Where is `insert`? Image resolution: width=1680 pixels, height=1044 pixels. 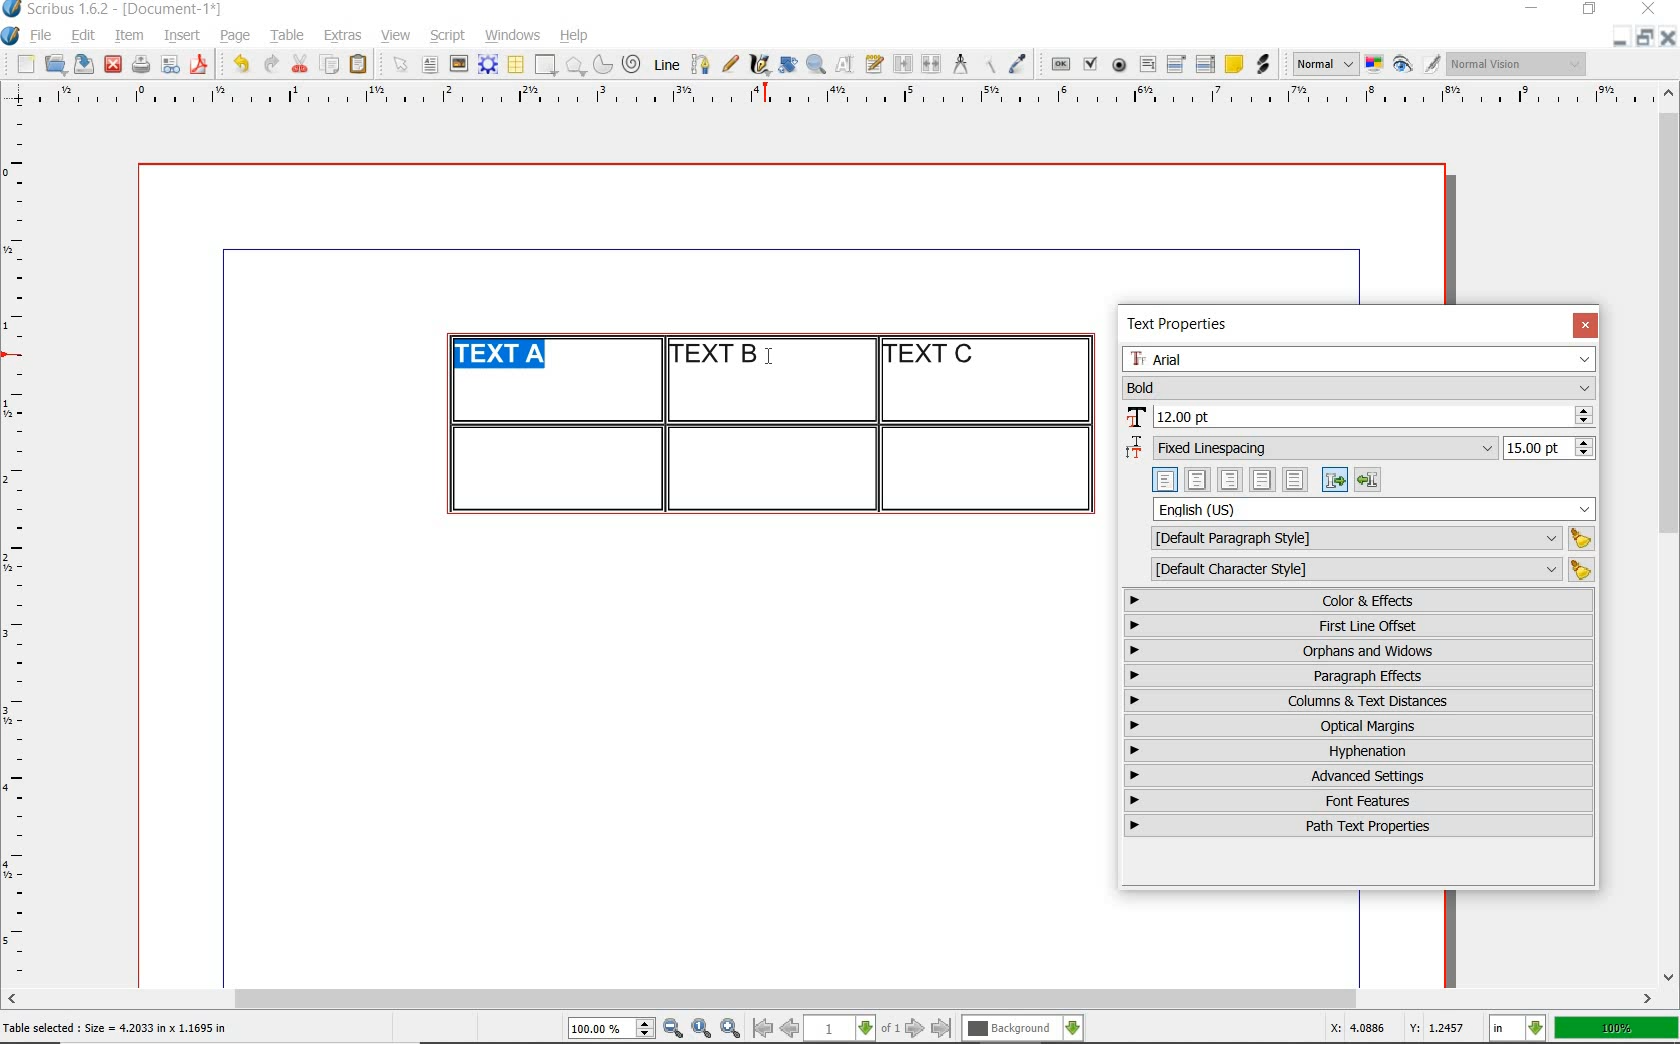
insert is located at coordinates (182, 36).